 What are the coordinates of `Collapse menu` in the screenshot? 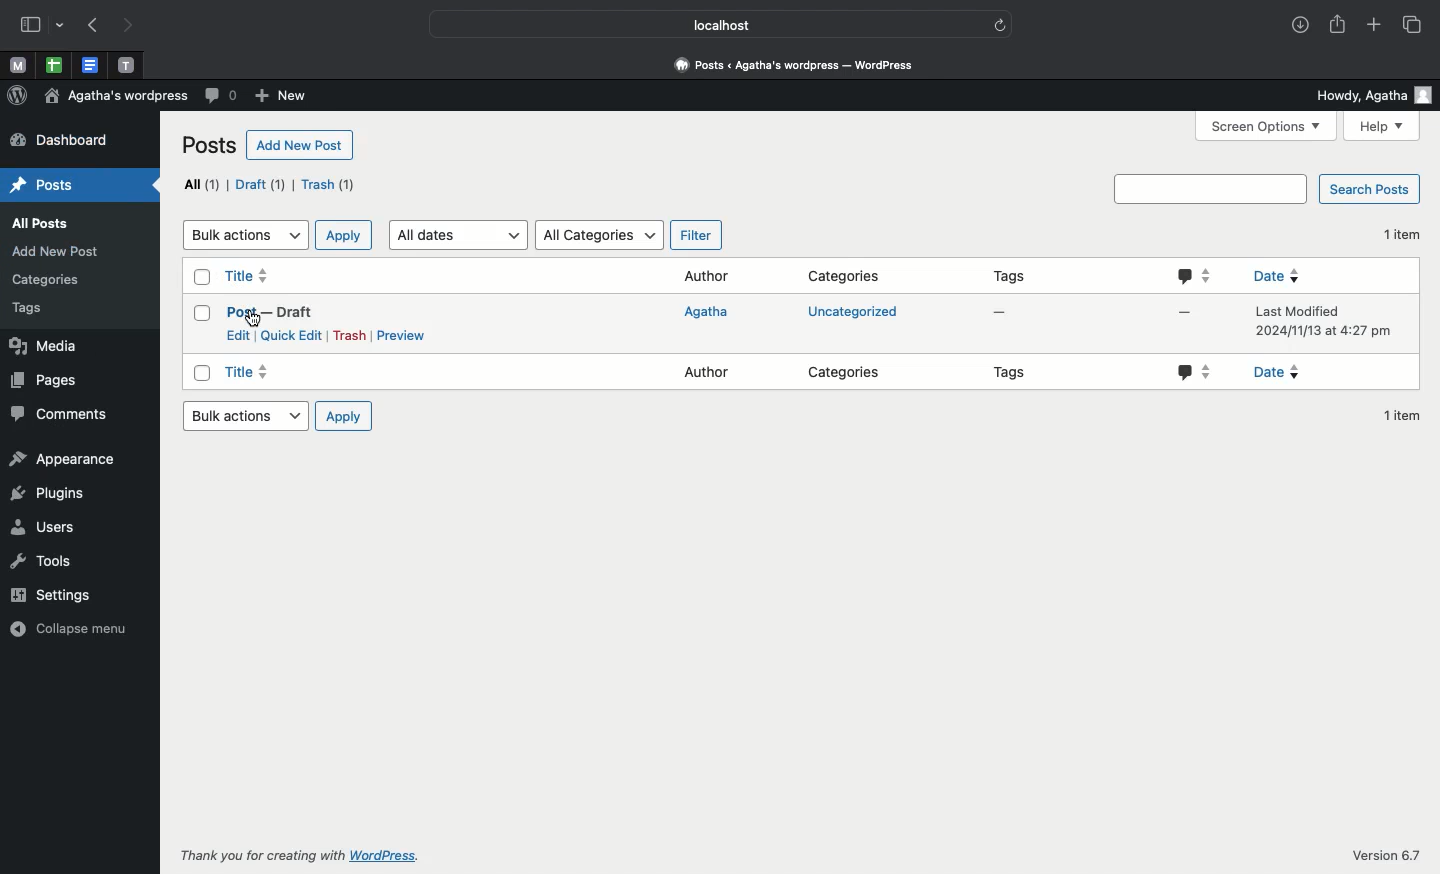 It's located at (75, 630).